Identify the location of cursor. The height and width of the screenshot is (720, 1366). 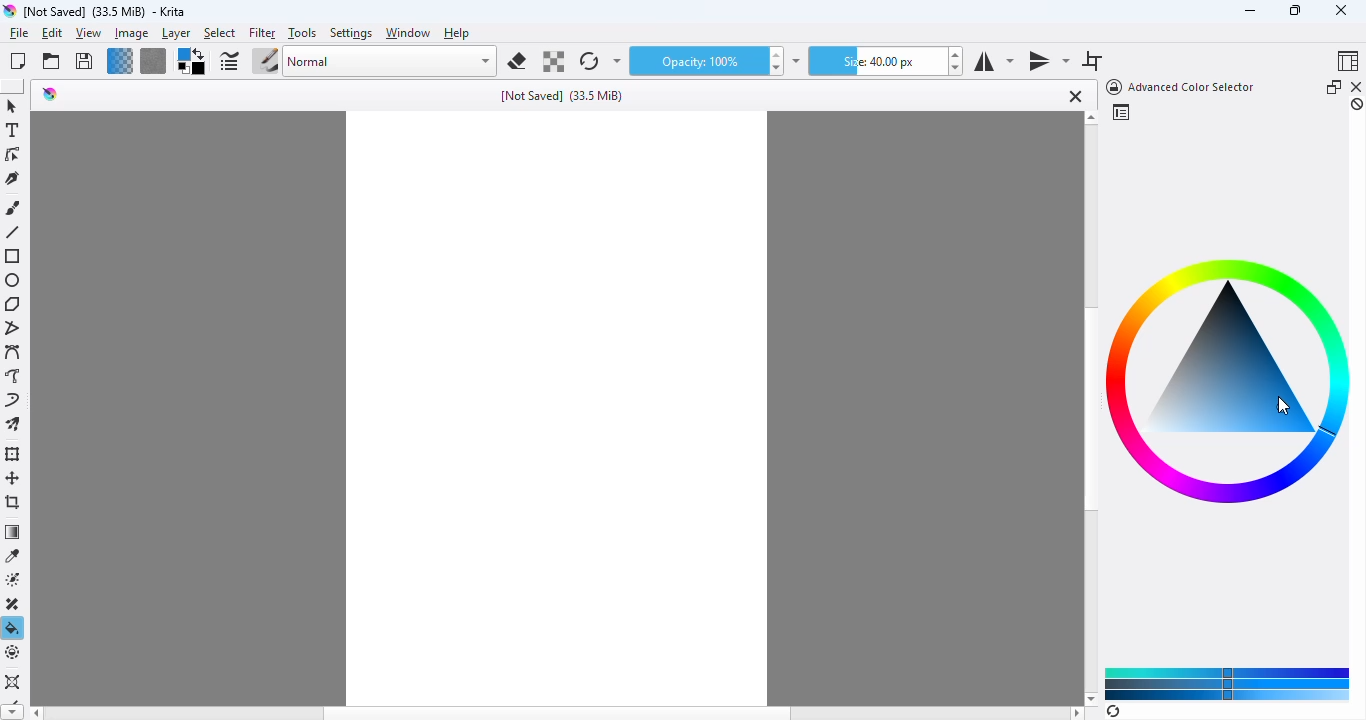
(1284, 406).